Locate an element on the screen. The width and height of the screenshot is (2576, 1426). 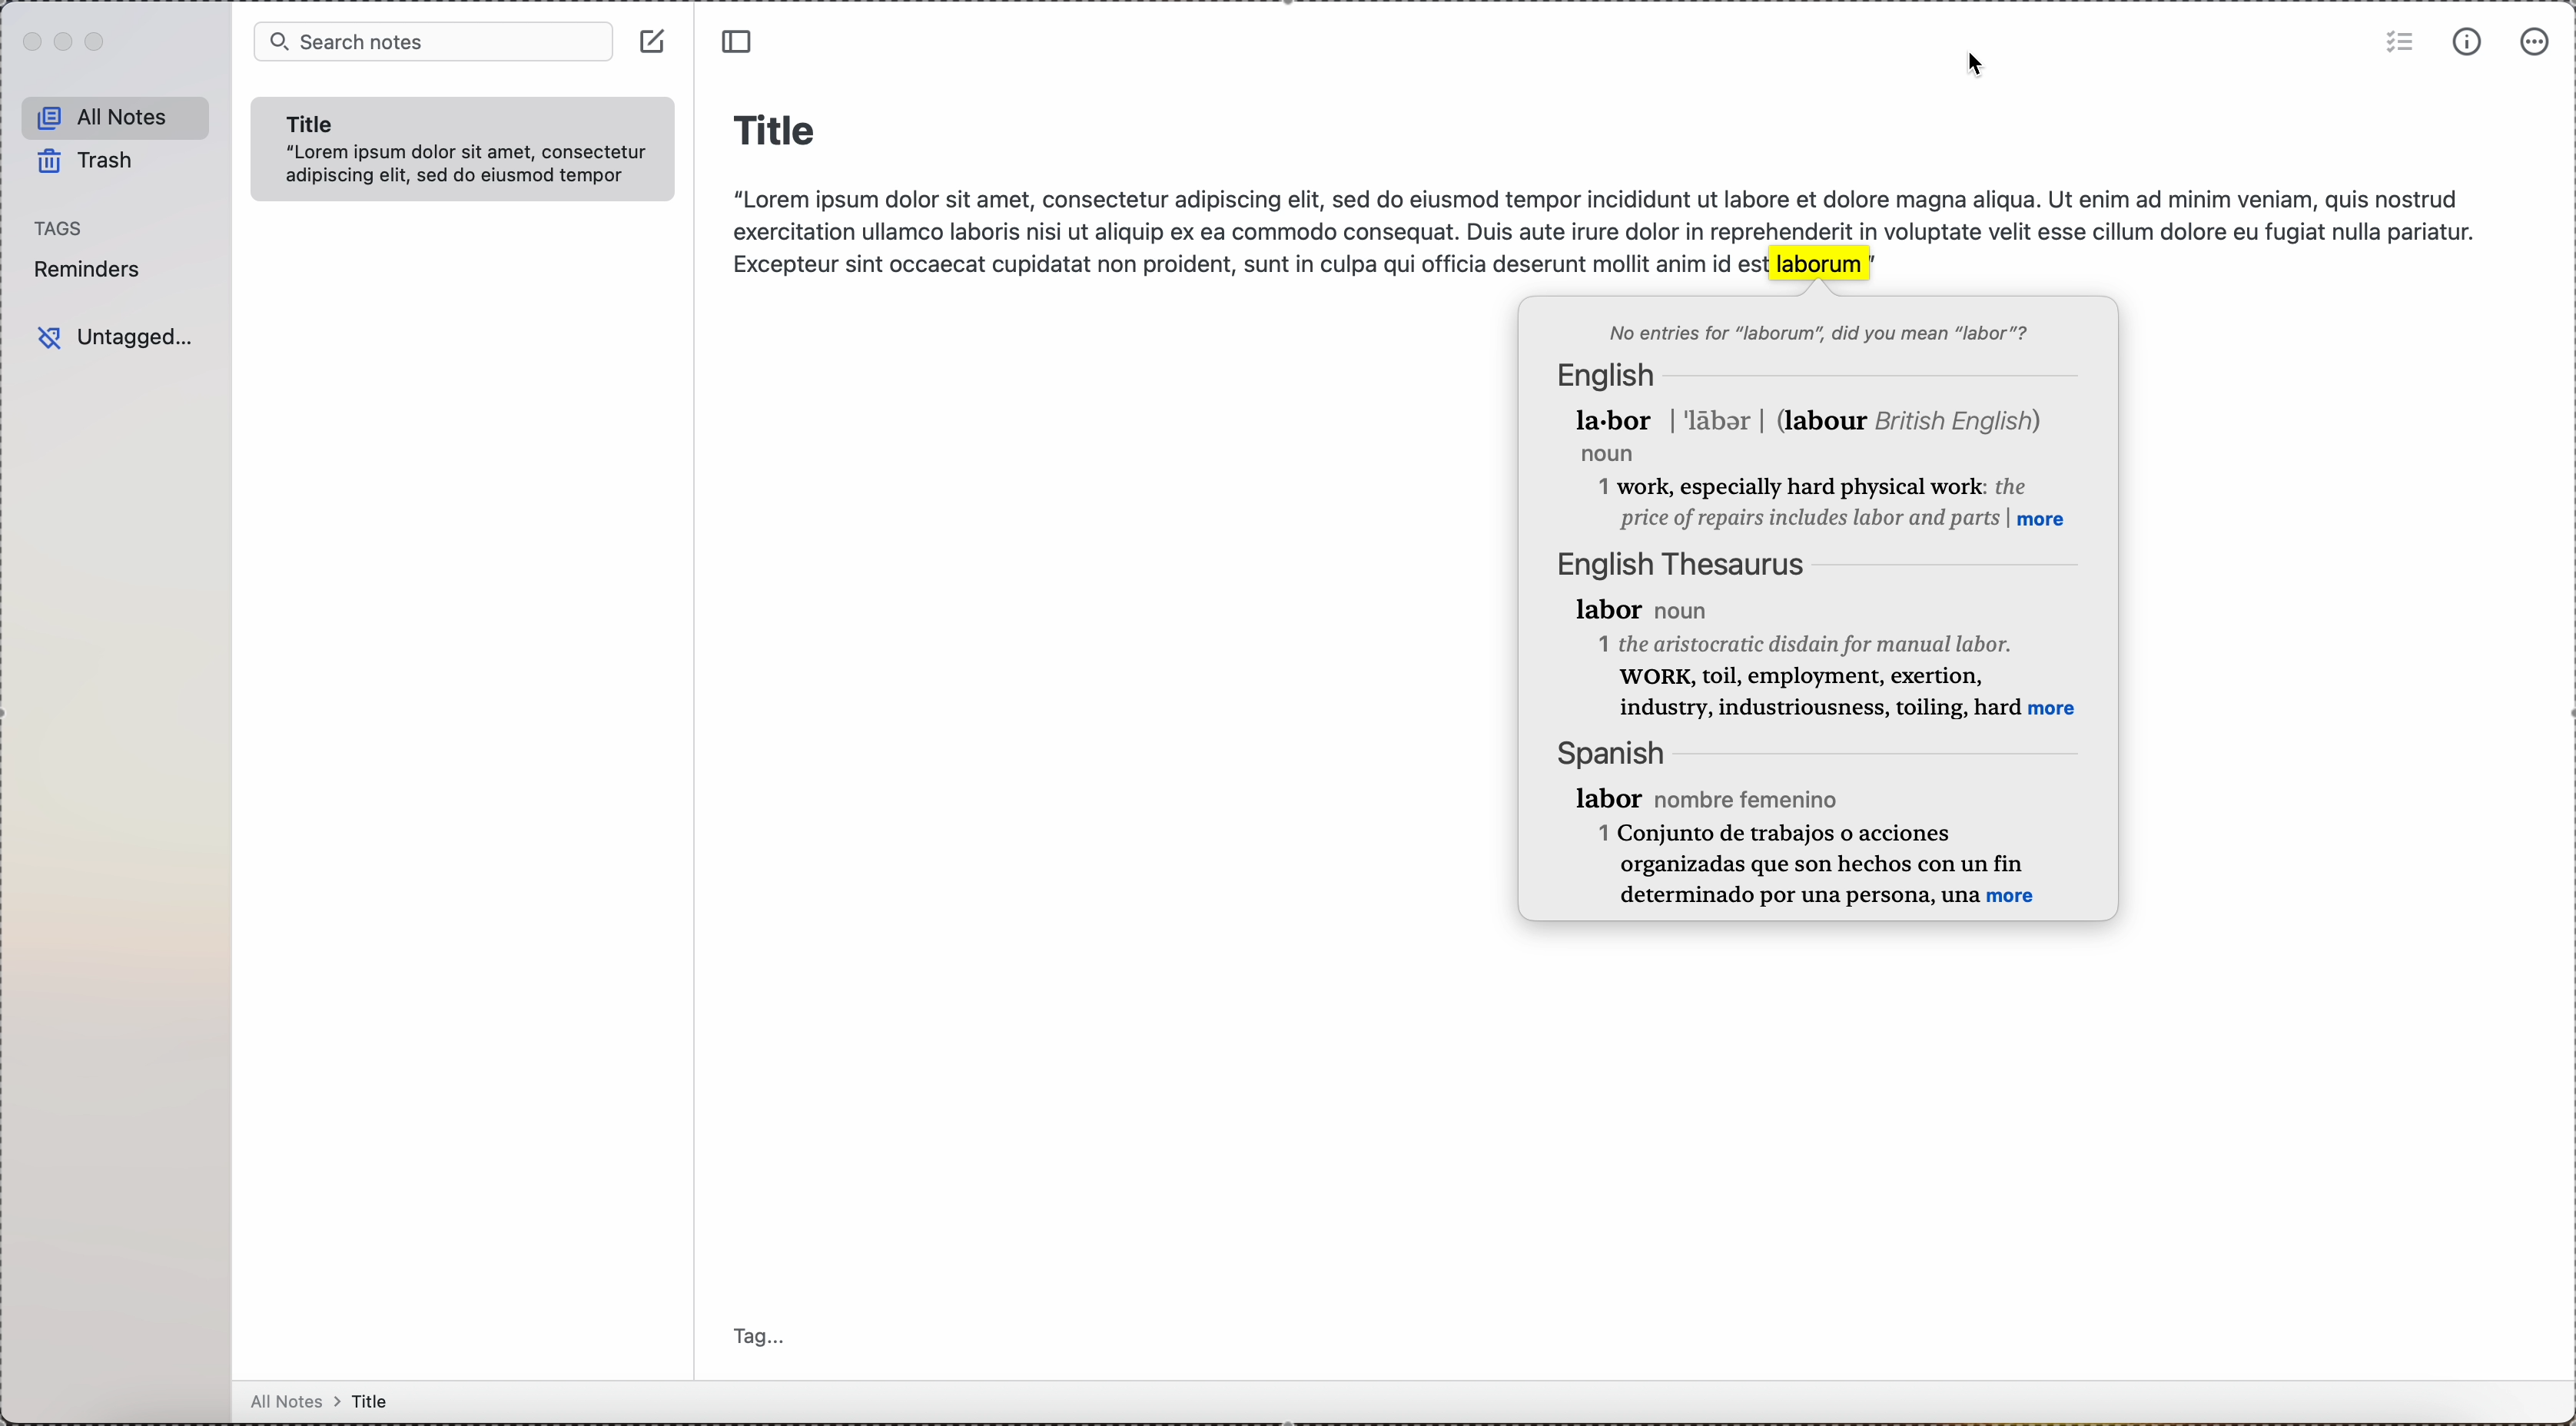
check list is located at coordinates (2392, 42).